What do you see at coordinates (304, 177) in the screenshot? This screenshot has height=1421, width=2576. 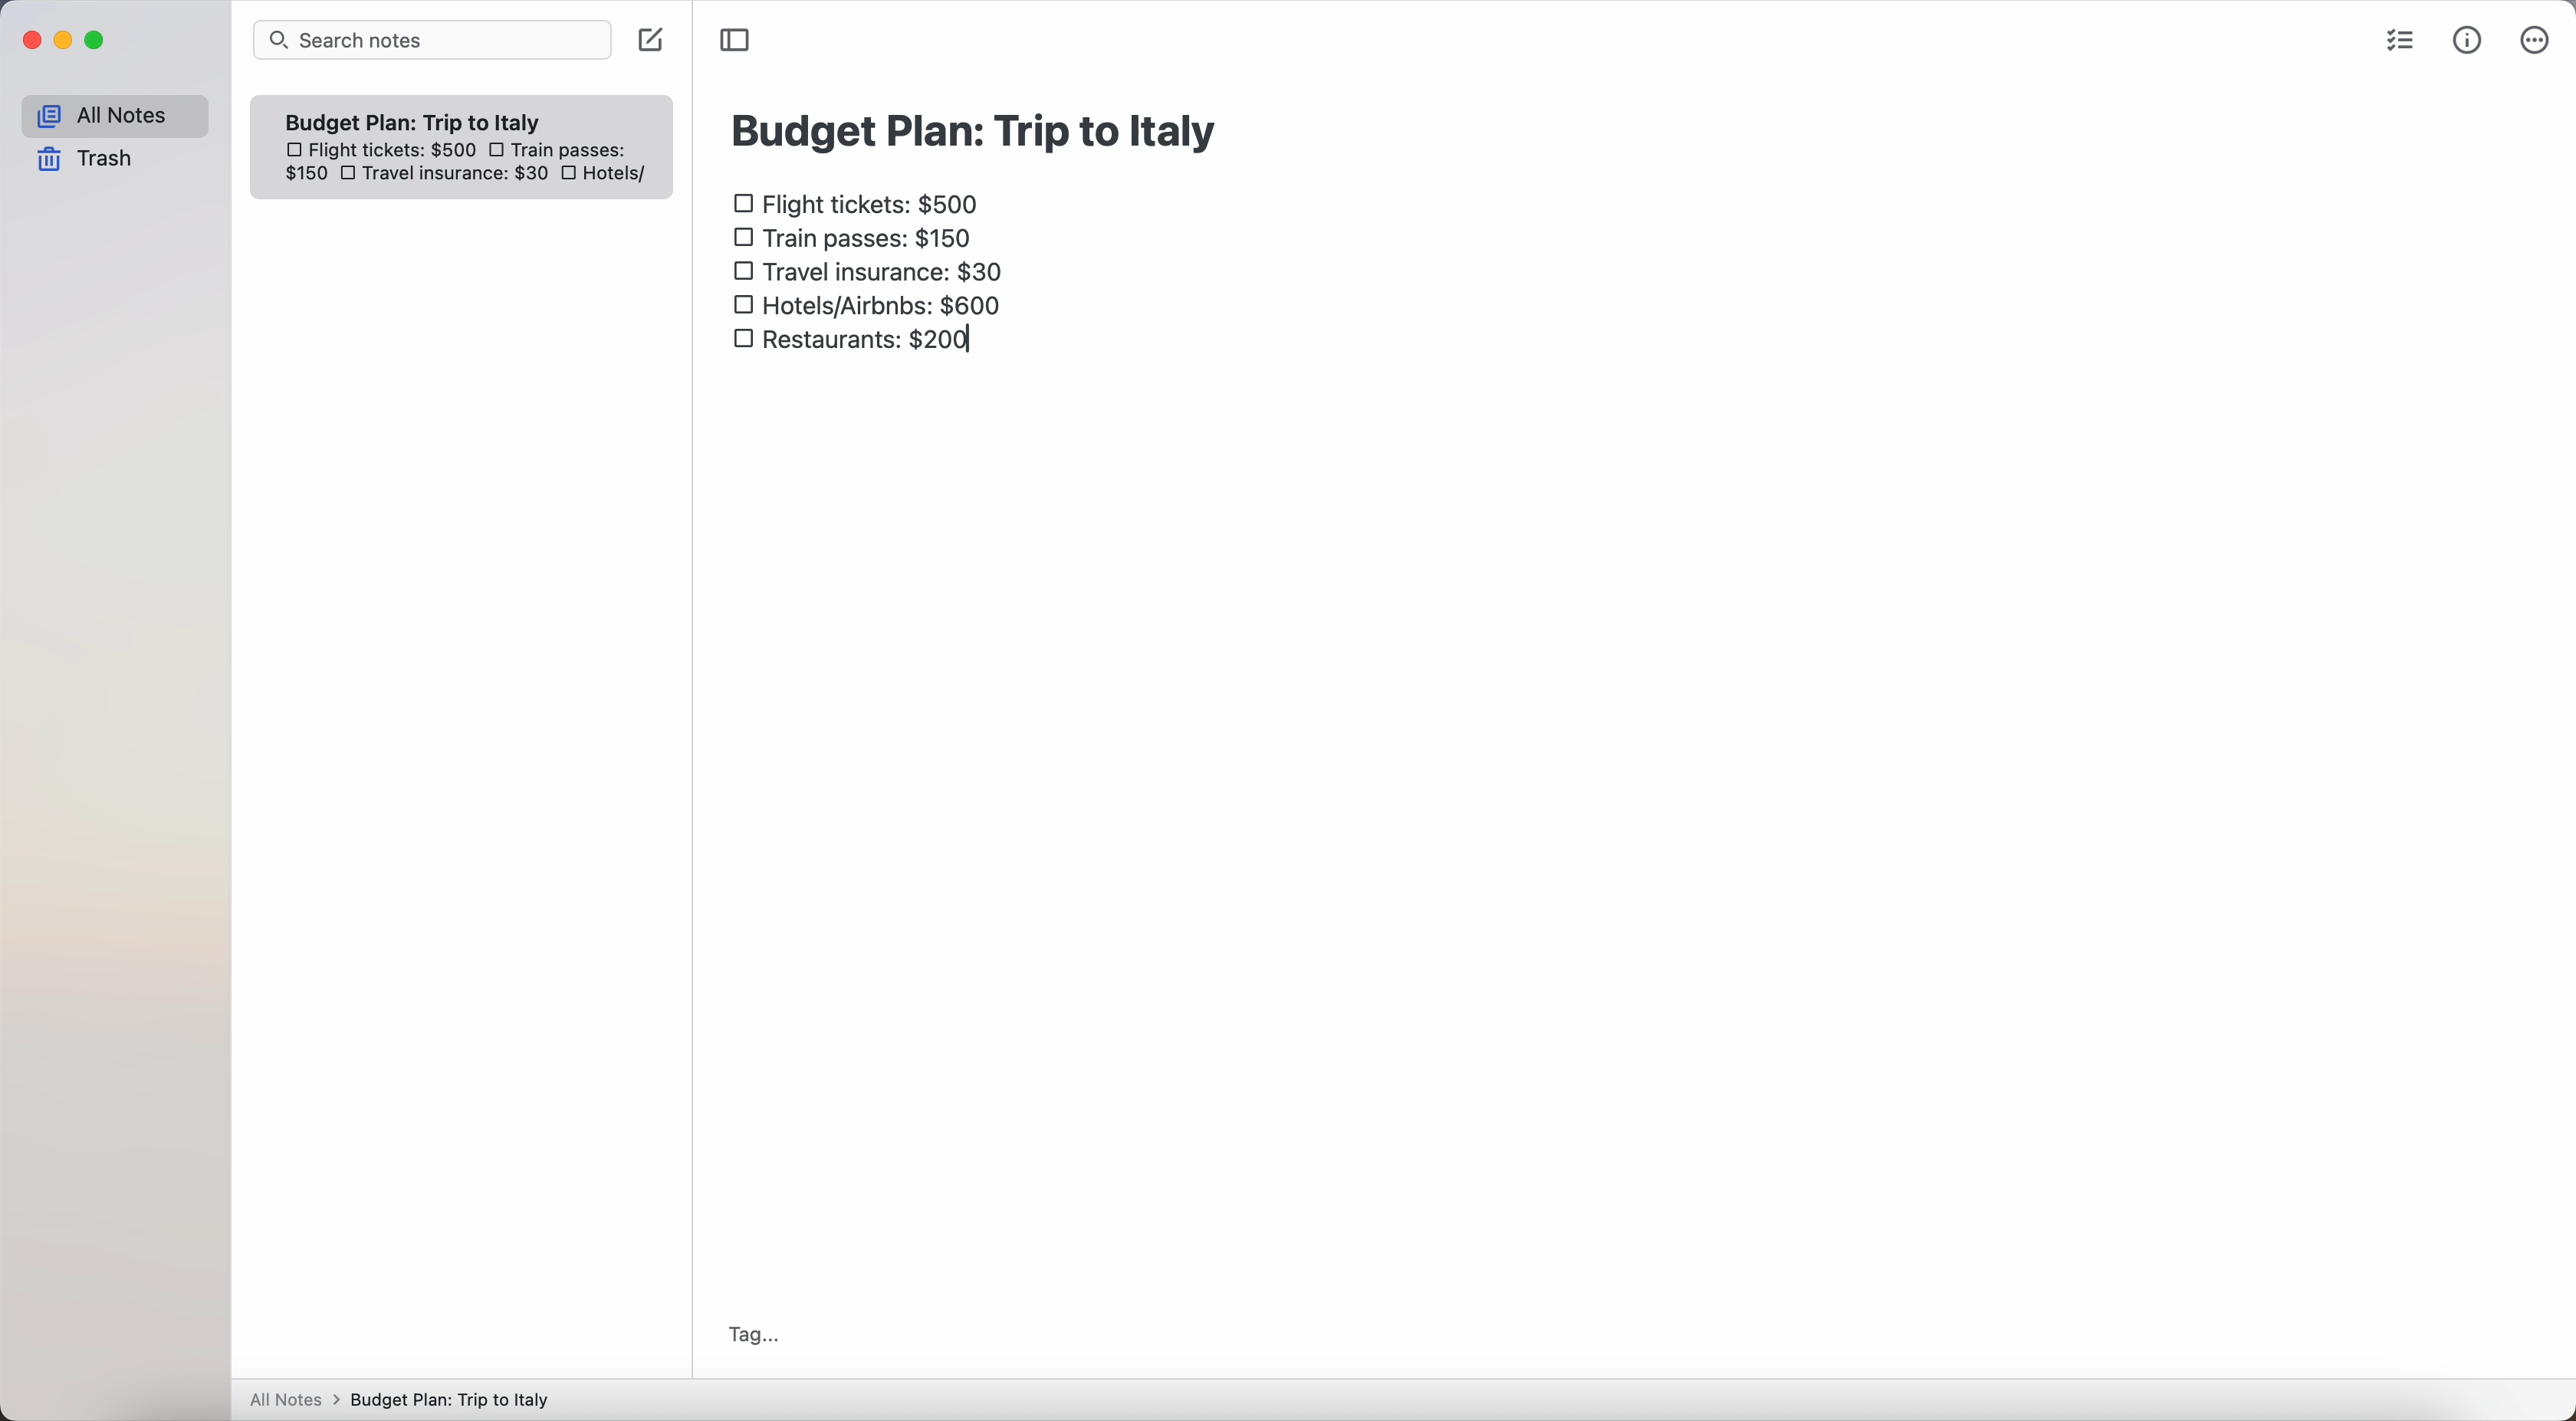 I see `150` at bounding box center [304, 177].